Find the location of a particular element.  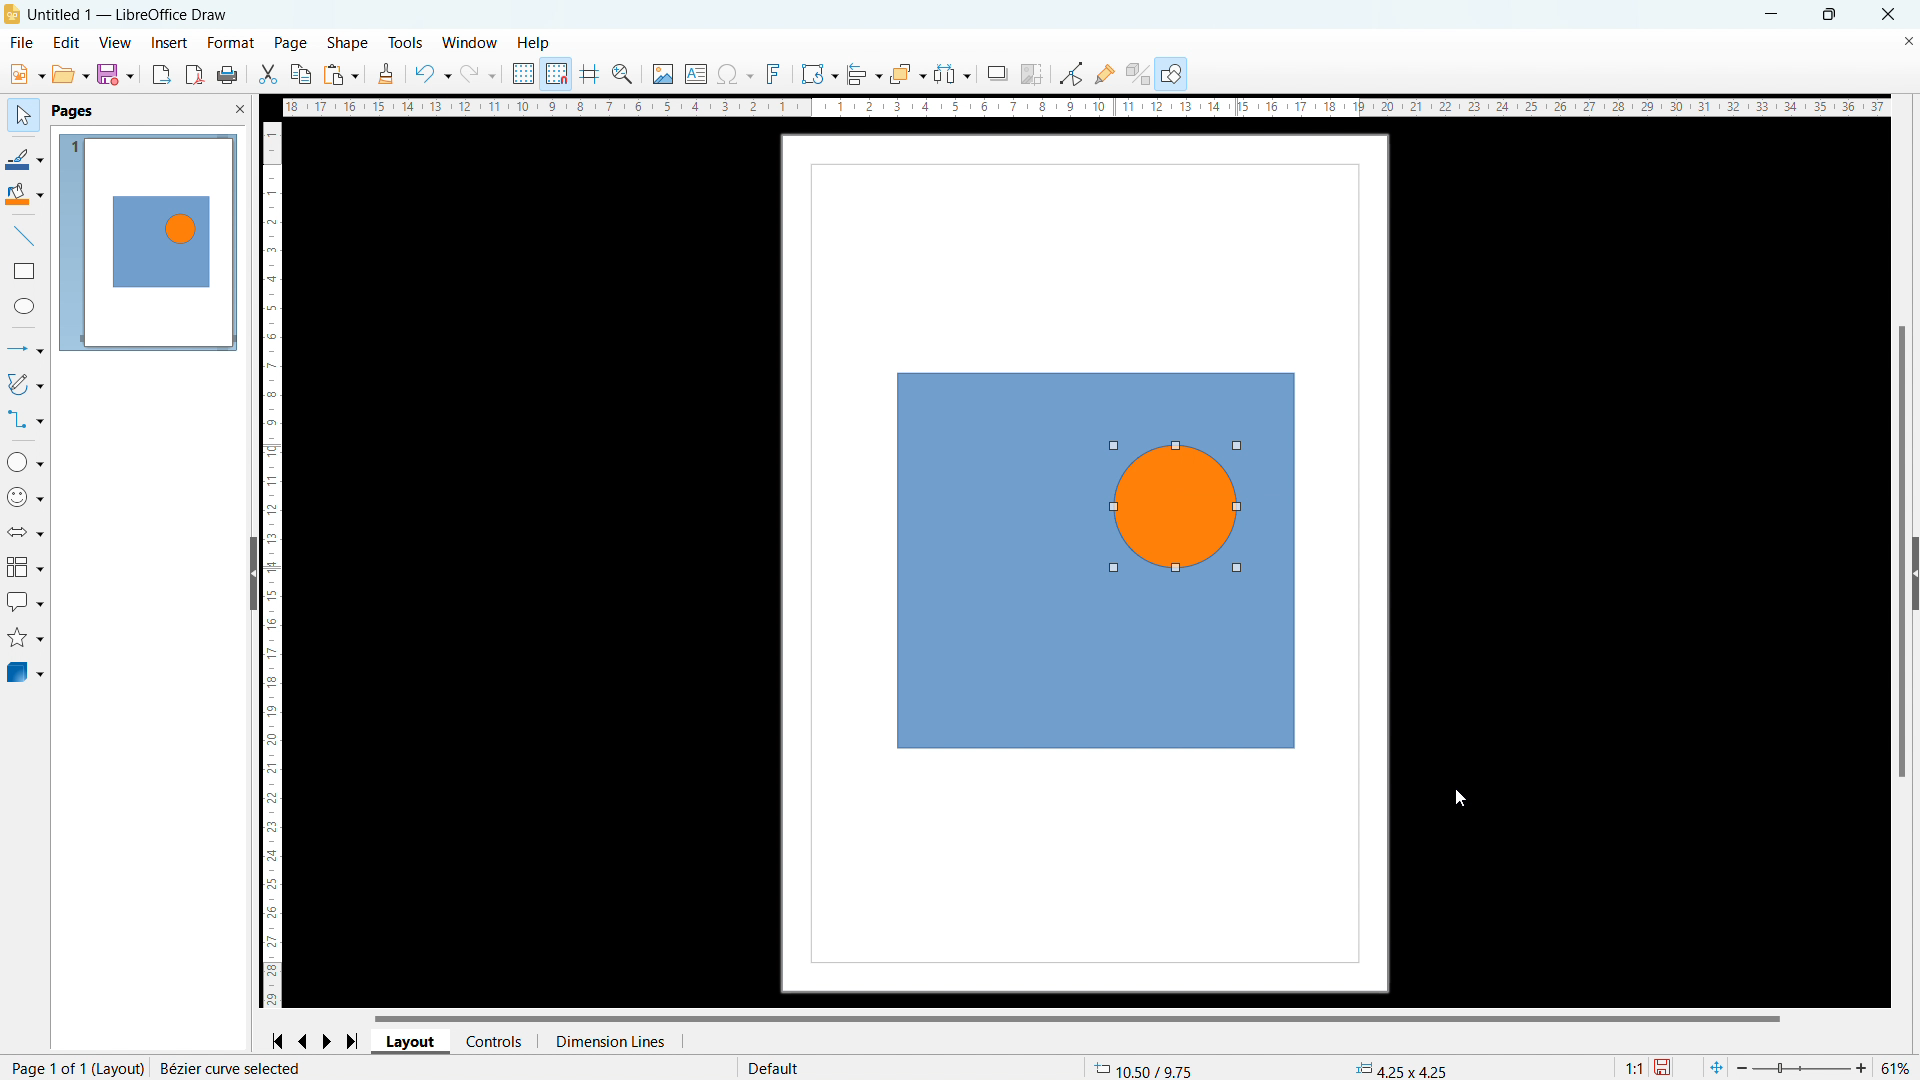

toggle point edit mode is located at coordinates (1071, 73).